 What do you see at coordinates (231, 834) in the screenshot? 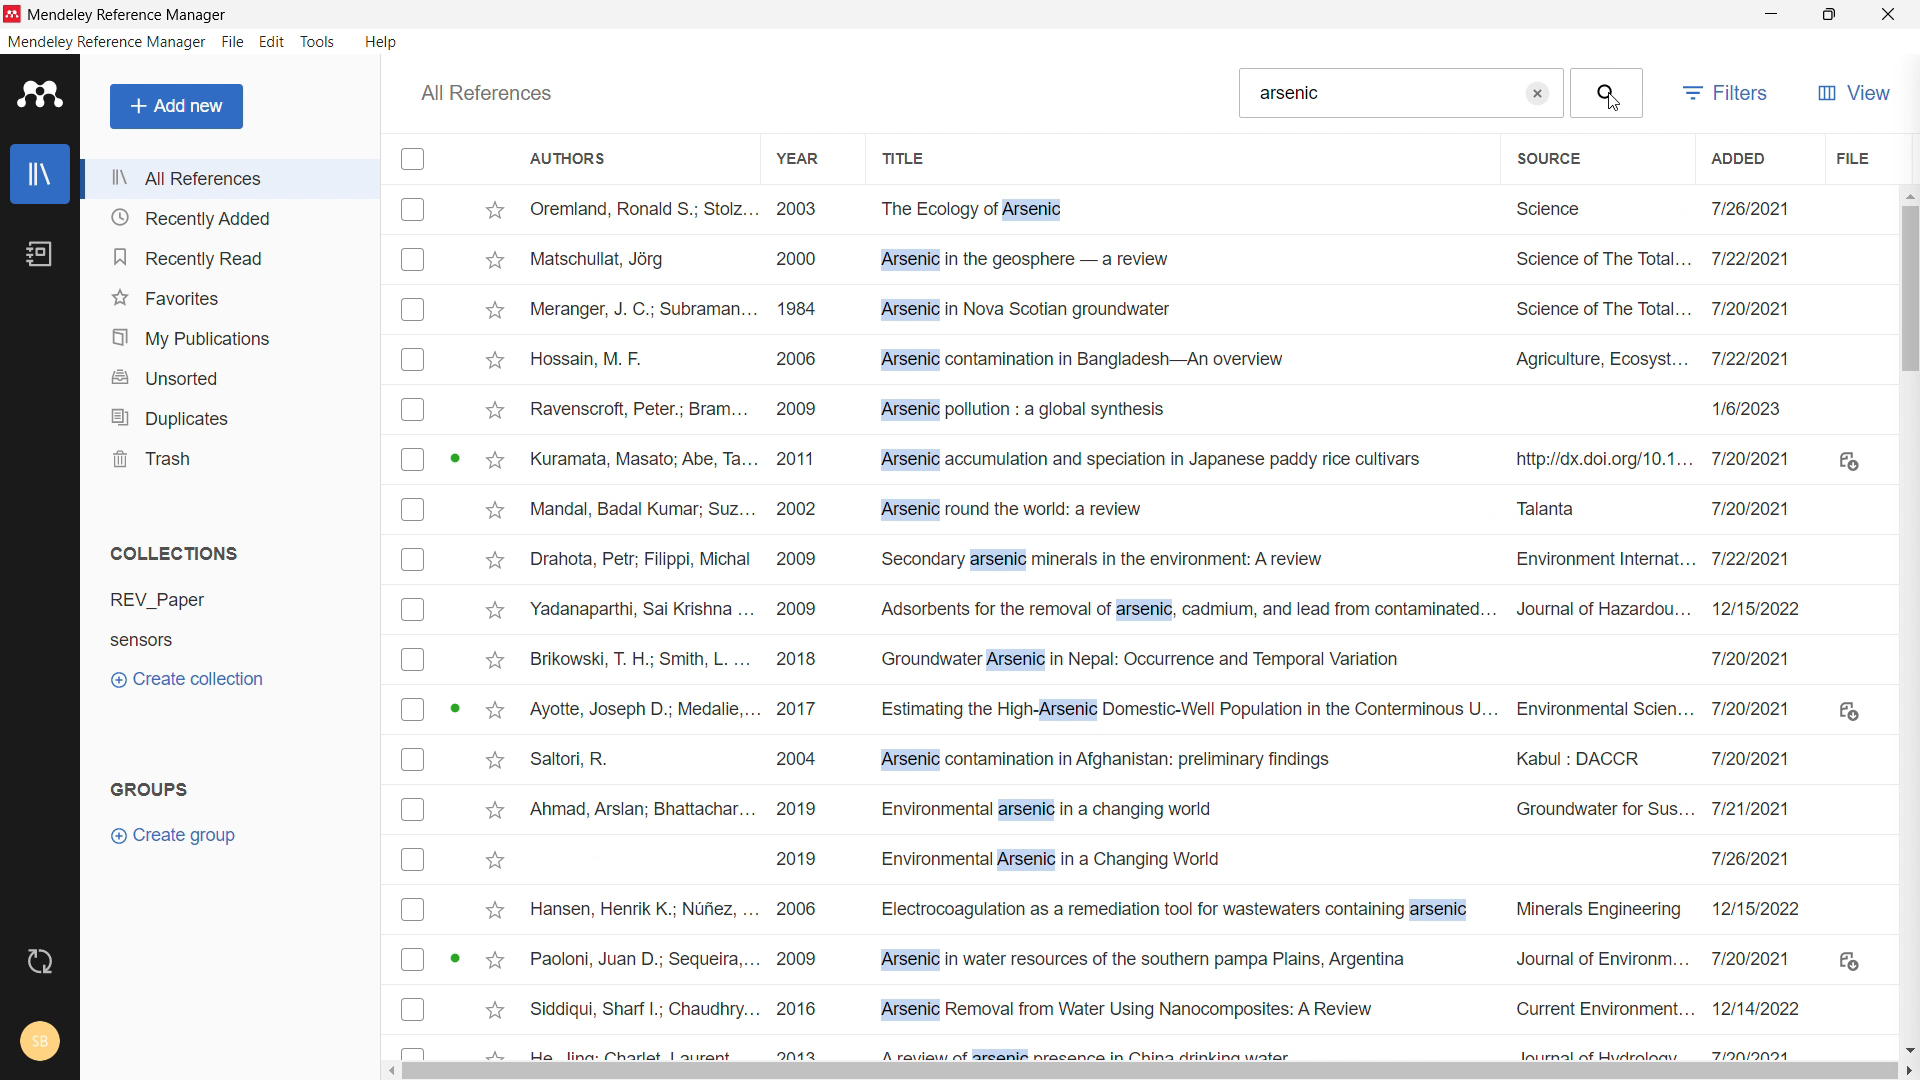
I see `create group` at bounding box center [231, 834].